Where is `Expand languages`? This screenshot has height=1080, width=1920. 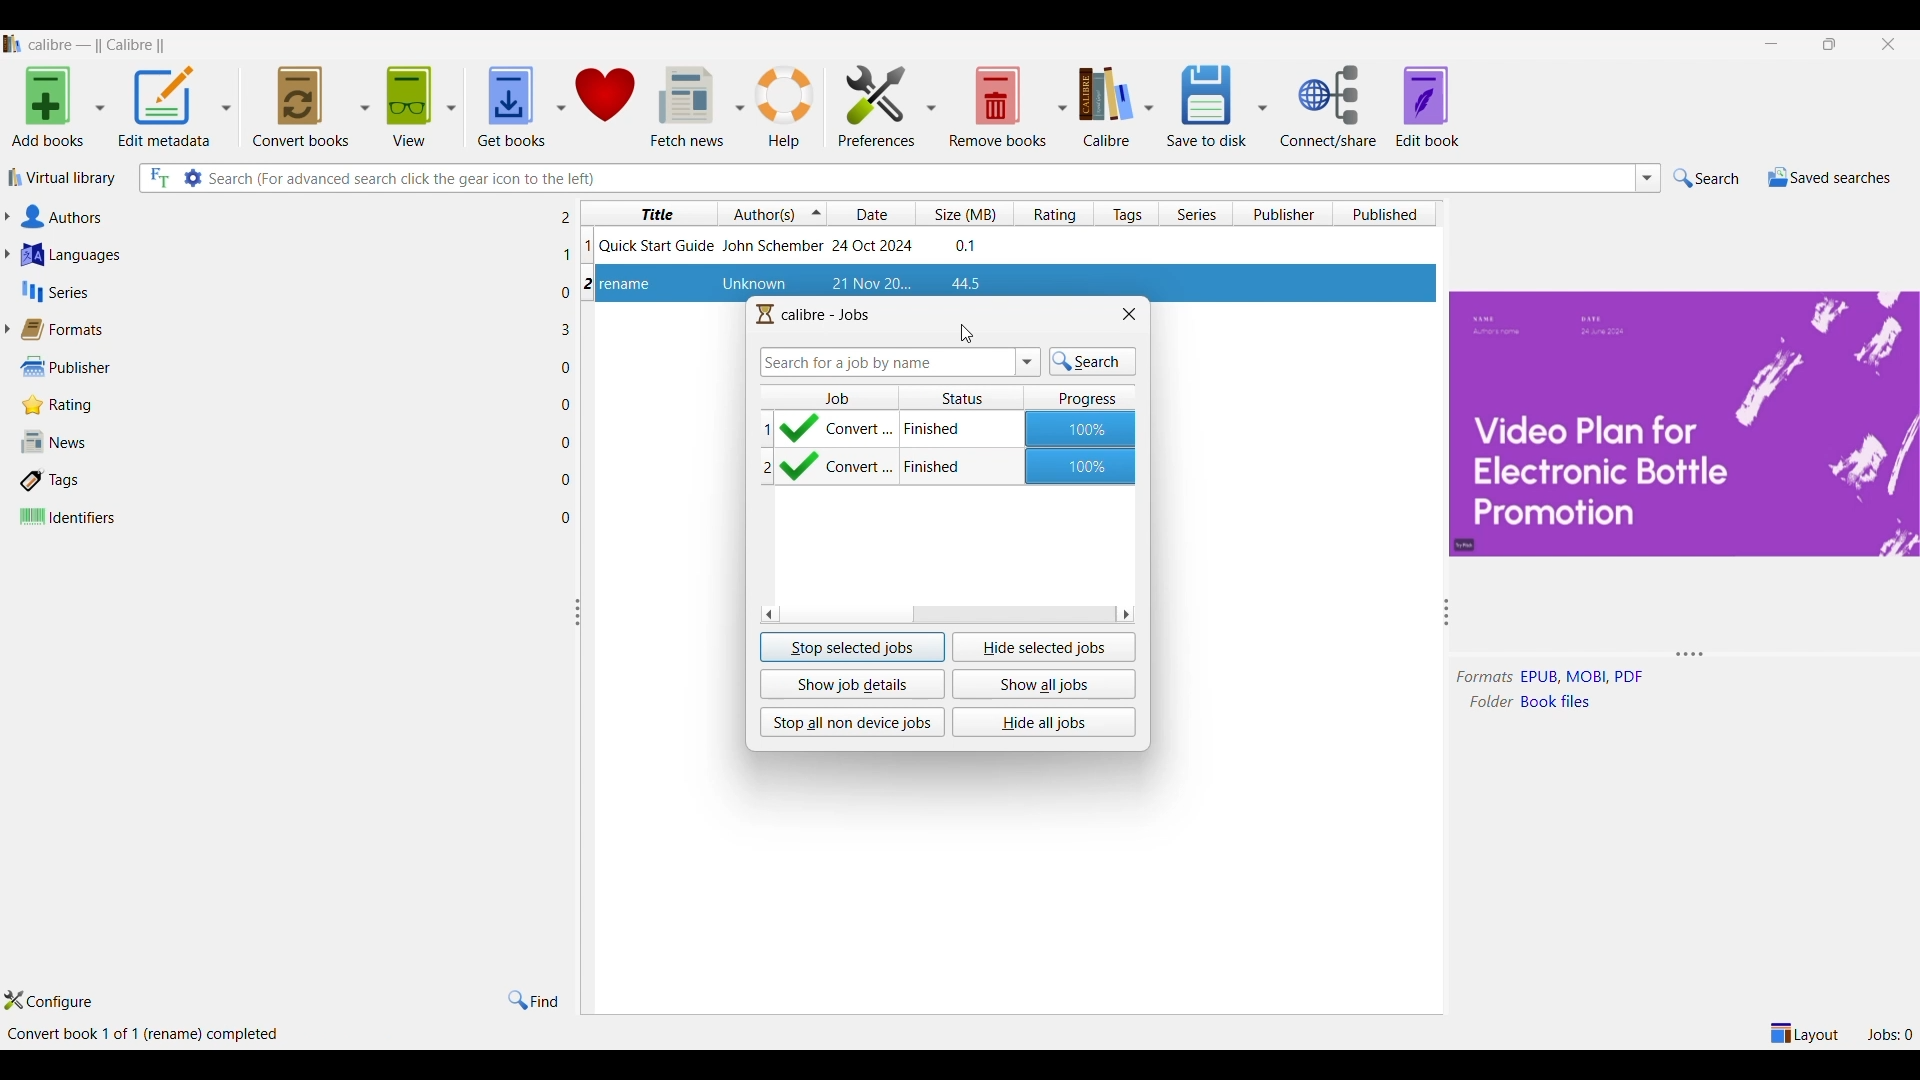
Expand languages is located at coordinates (7, 254).